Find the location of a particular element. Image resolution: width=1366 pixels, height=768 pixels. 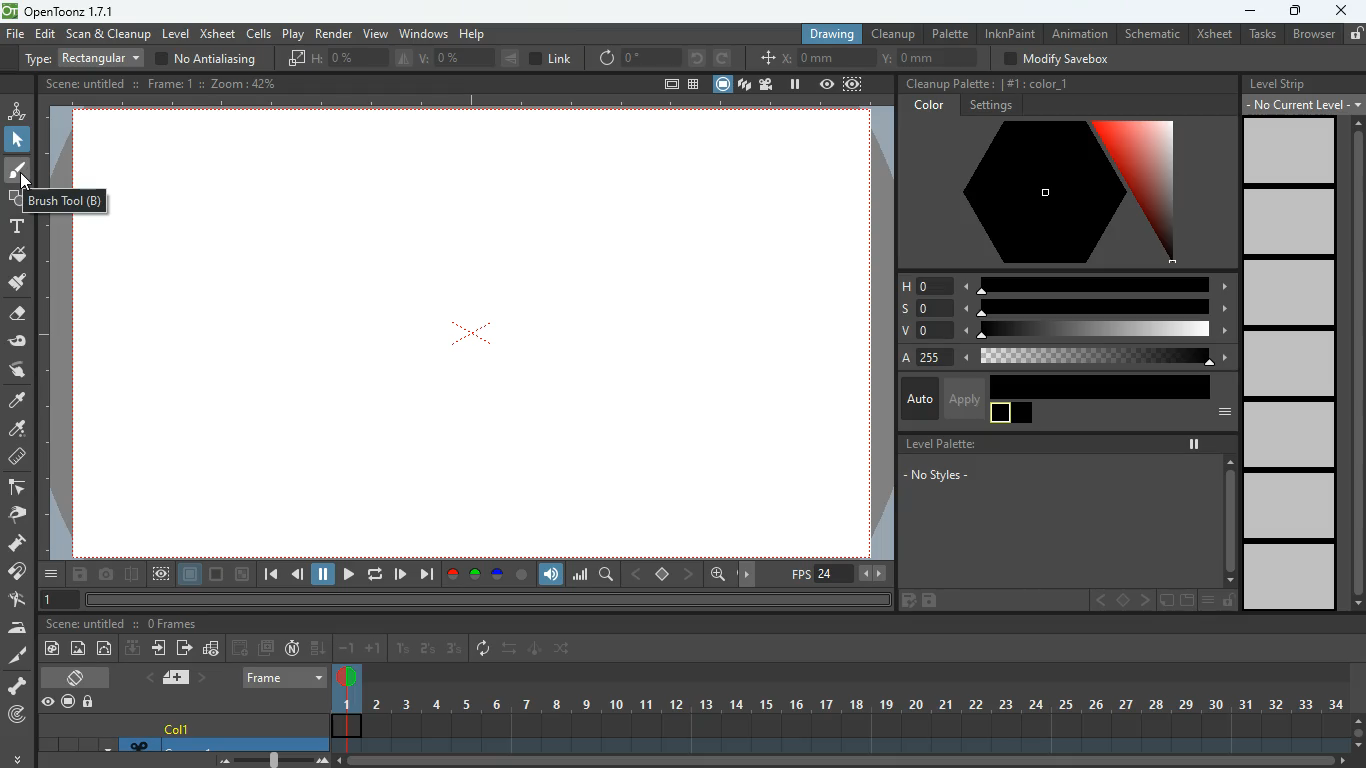

document is located at coordinates (1185, 601).